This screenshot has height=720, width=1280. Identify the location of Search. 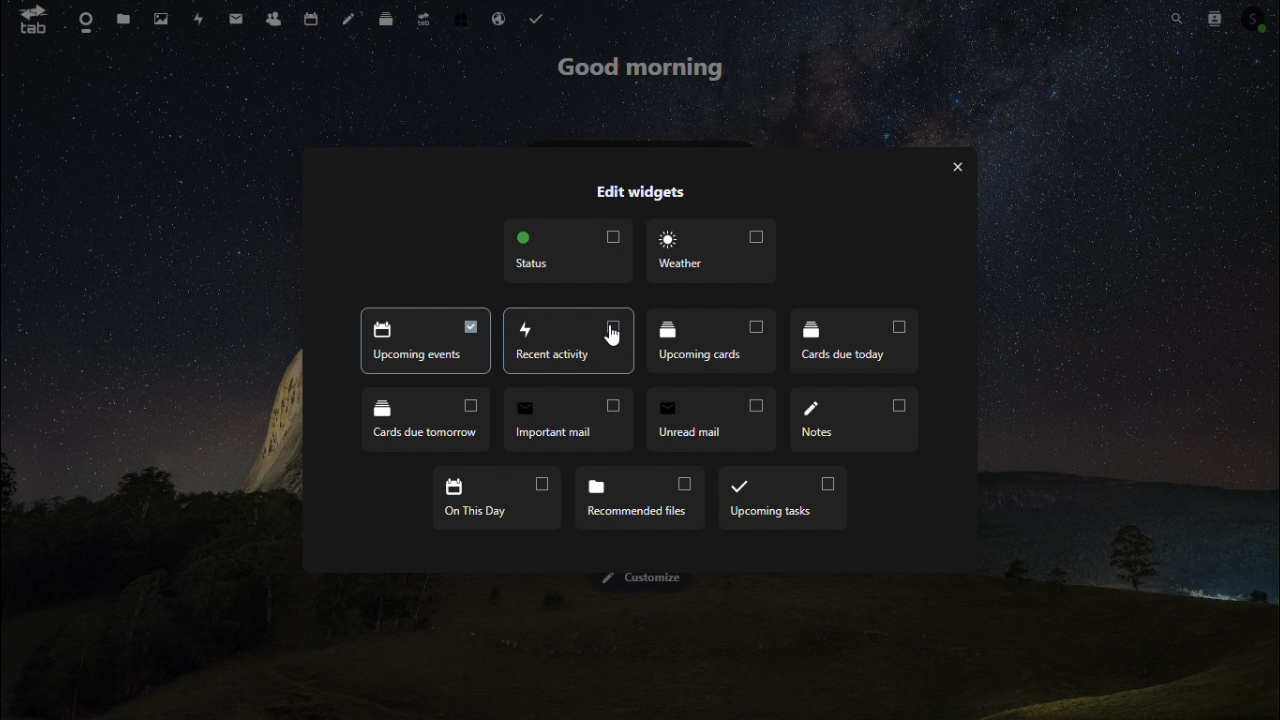
(1175, 15).